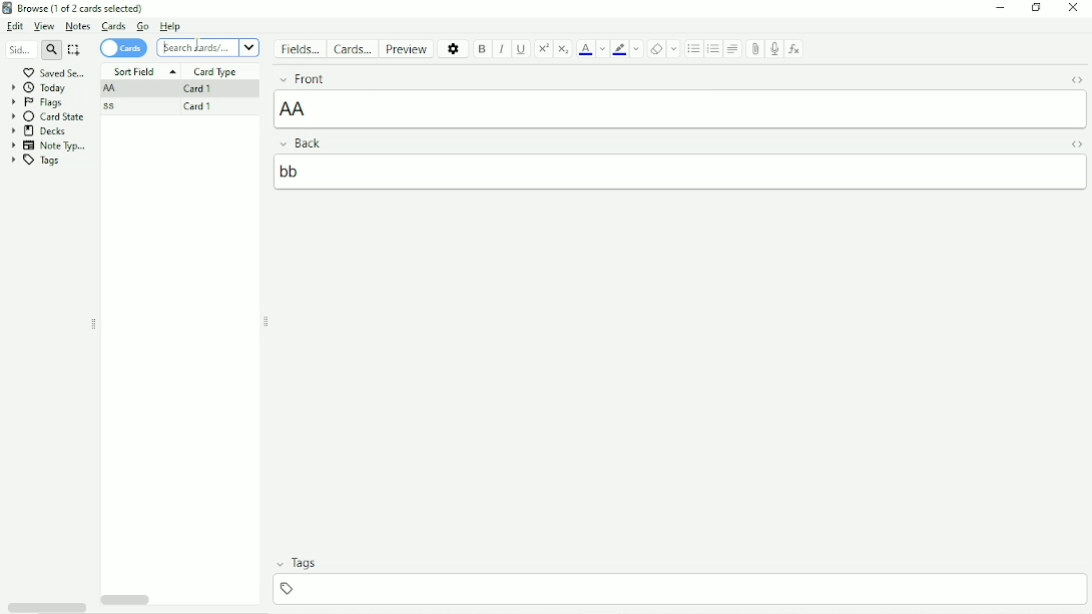 Image resolution: width=1092 pixels, height=614 pixels. What do you see at coordinates (142, 26) in the screenshot?
I see `Go` at bounding box center [142, 26].